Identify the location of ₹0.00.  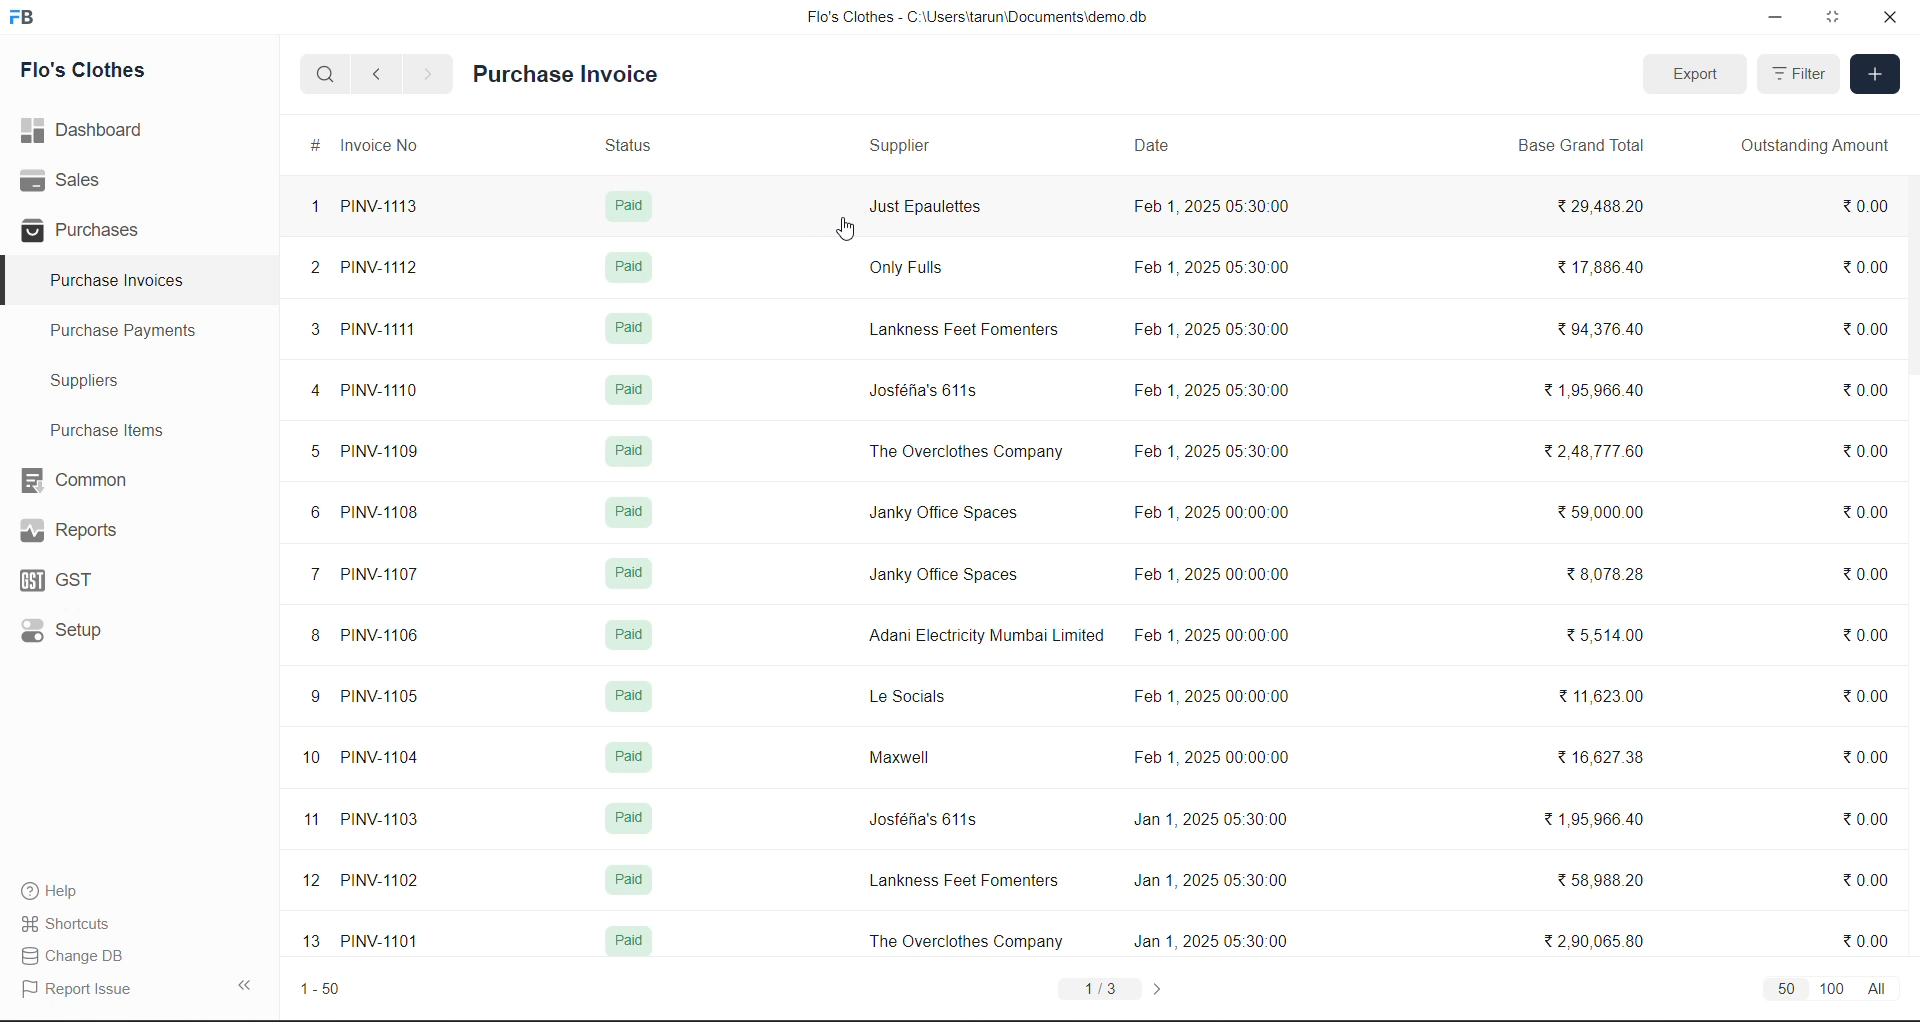
(1869, 575).